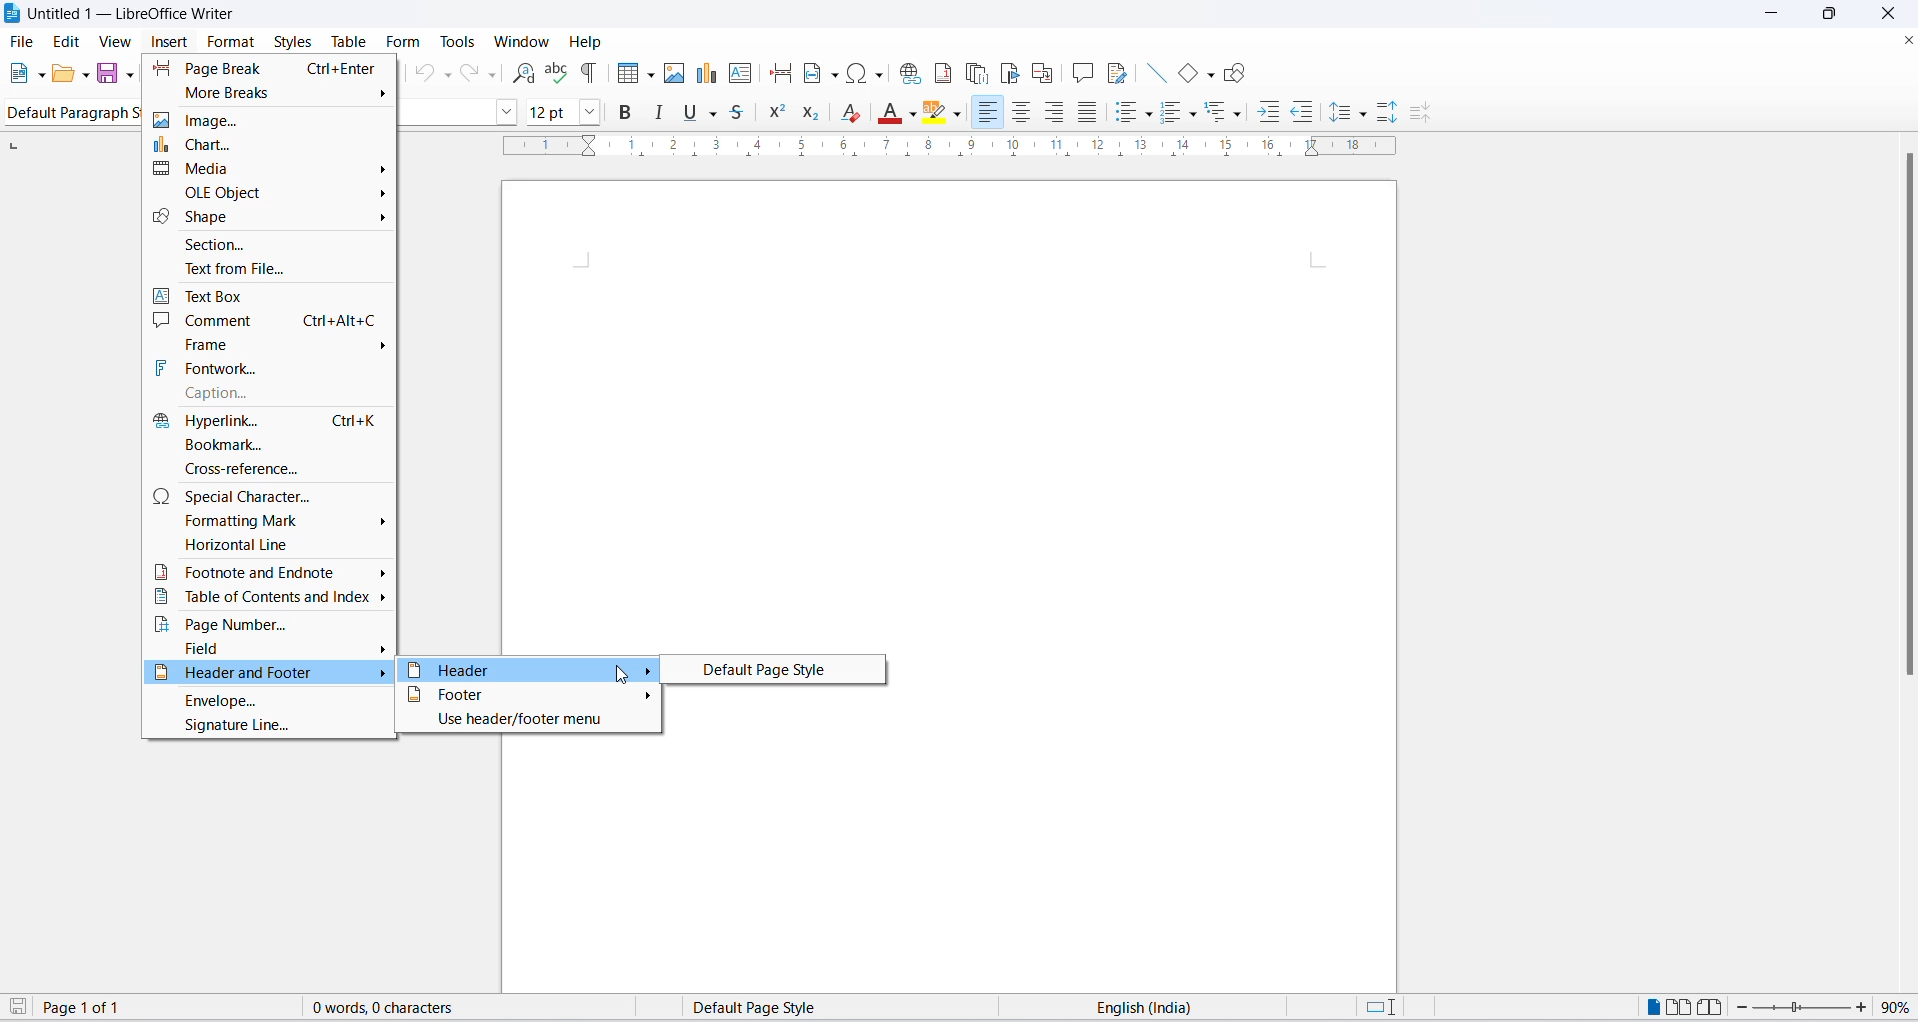  I want to click on decrease zoom, so click(1739, 1008).